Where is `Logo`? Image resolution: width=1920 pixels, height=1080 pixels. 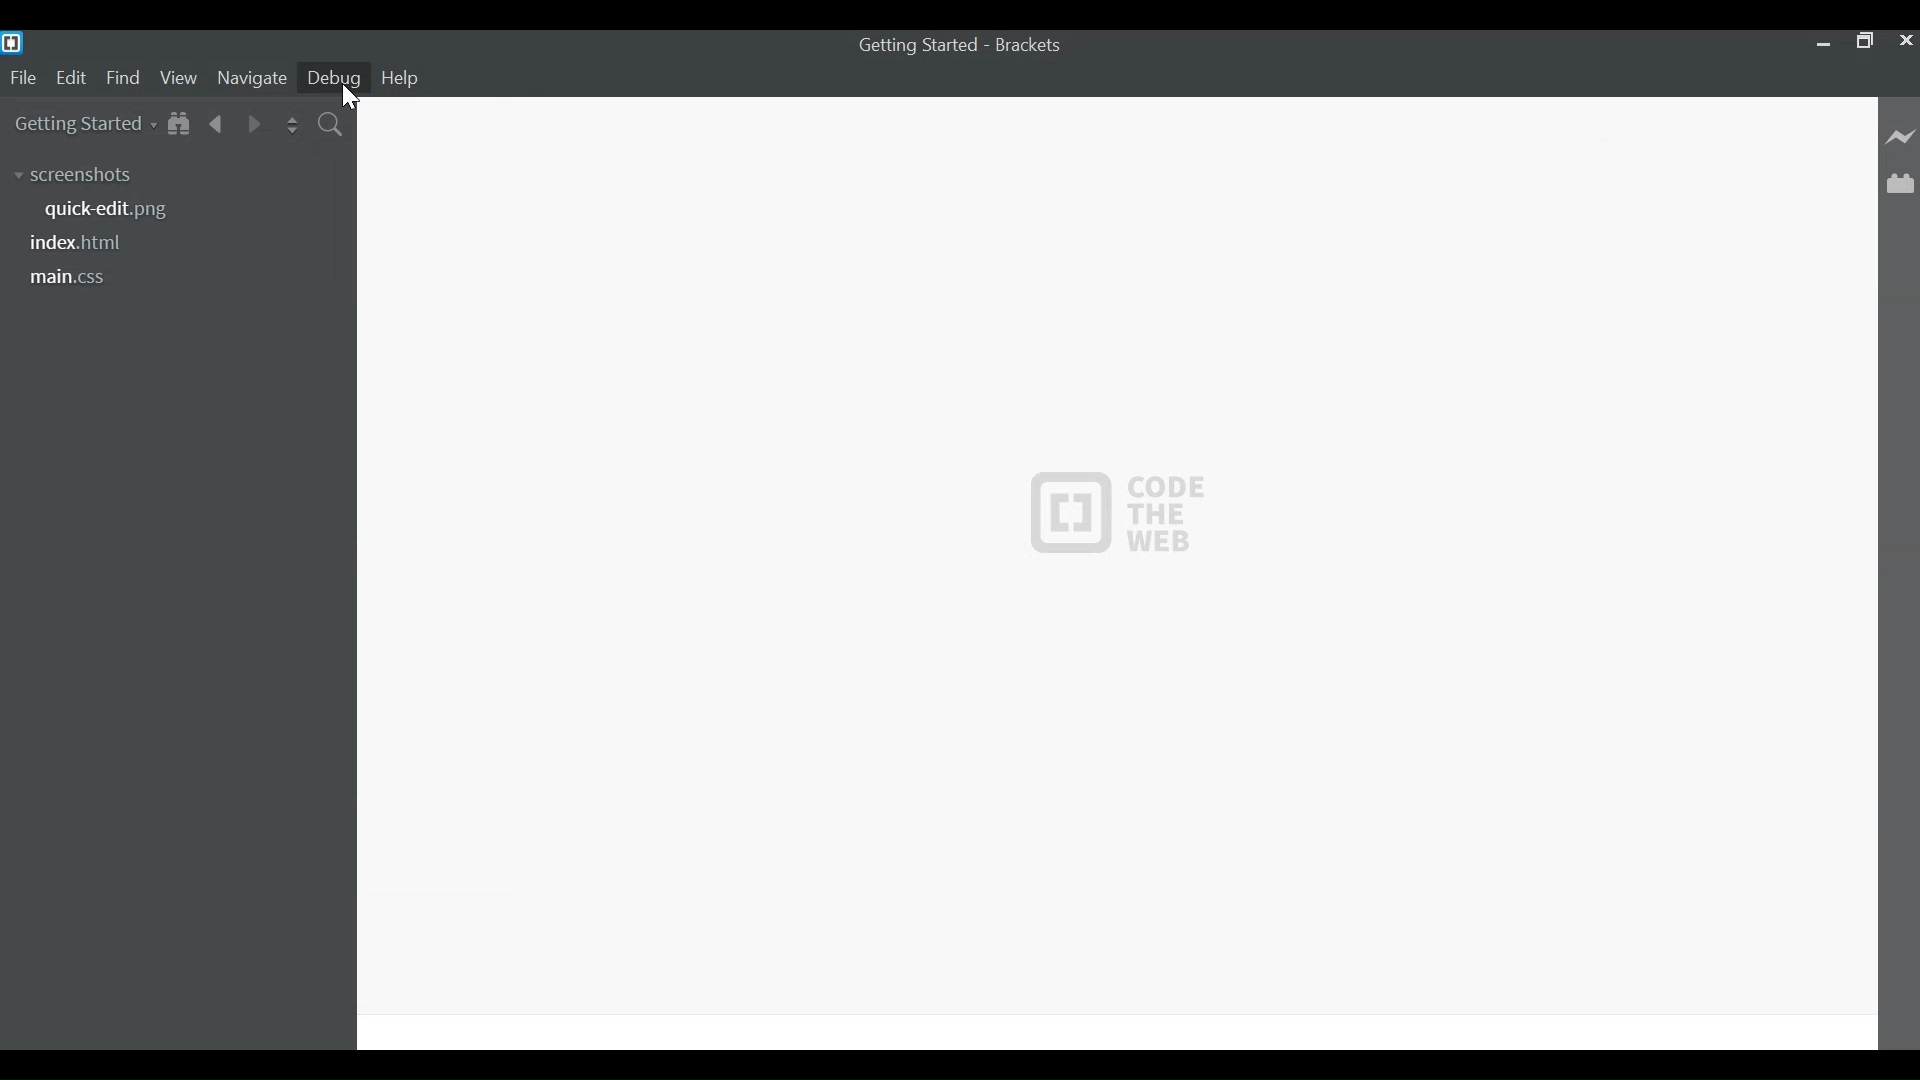 Logo is located at coordinates (1121, 511).